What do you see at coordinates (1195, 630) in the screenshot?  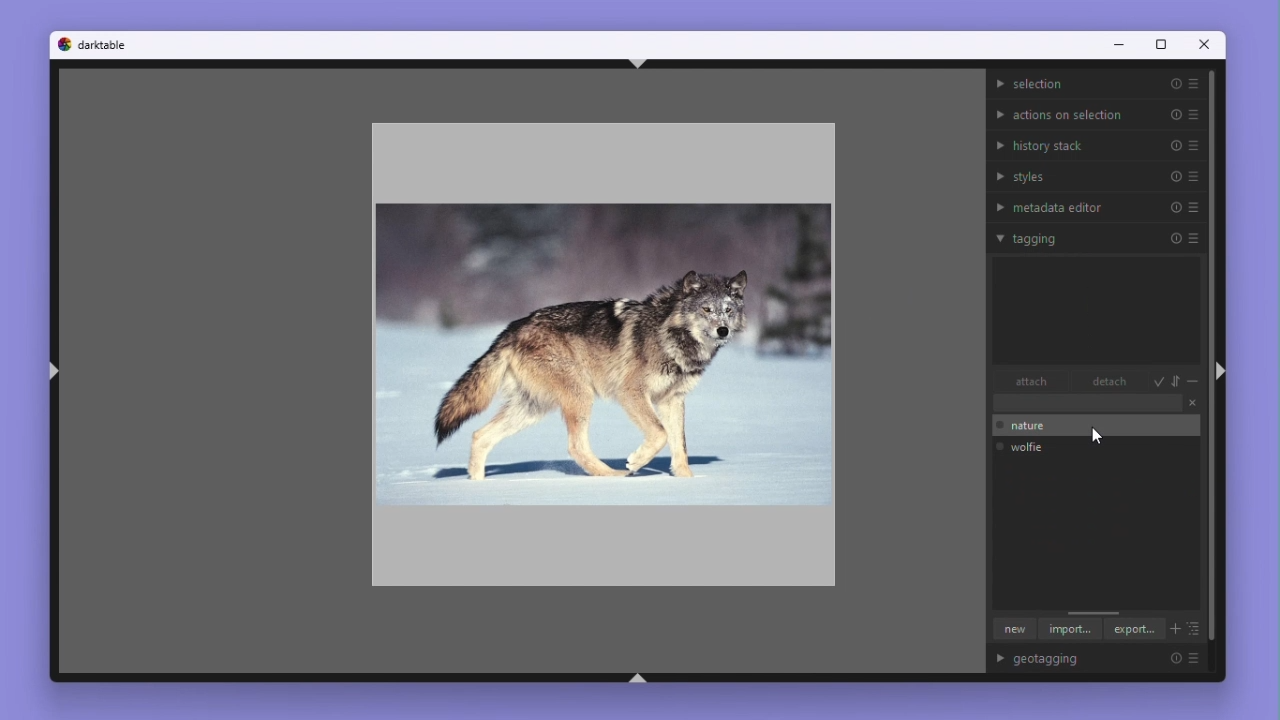 I see `list` at bounding box center [1195, 630].